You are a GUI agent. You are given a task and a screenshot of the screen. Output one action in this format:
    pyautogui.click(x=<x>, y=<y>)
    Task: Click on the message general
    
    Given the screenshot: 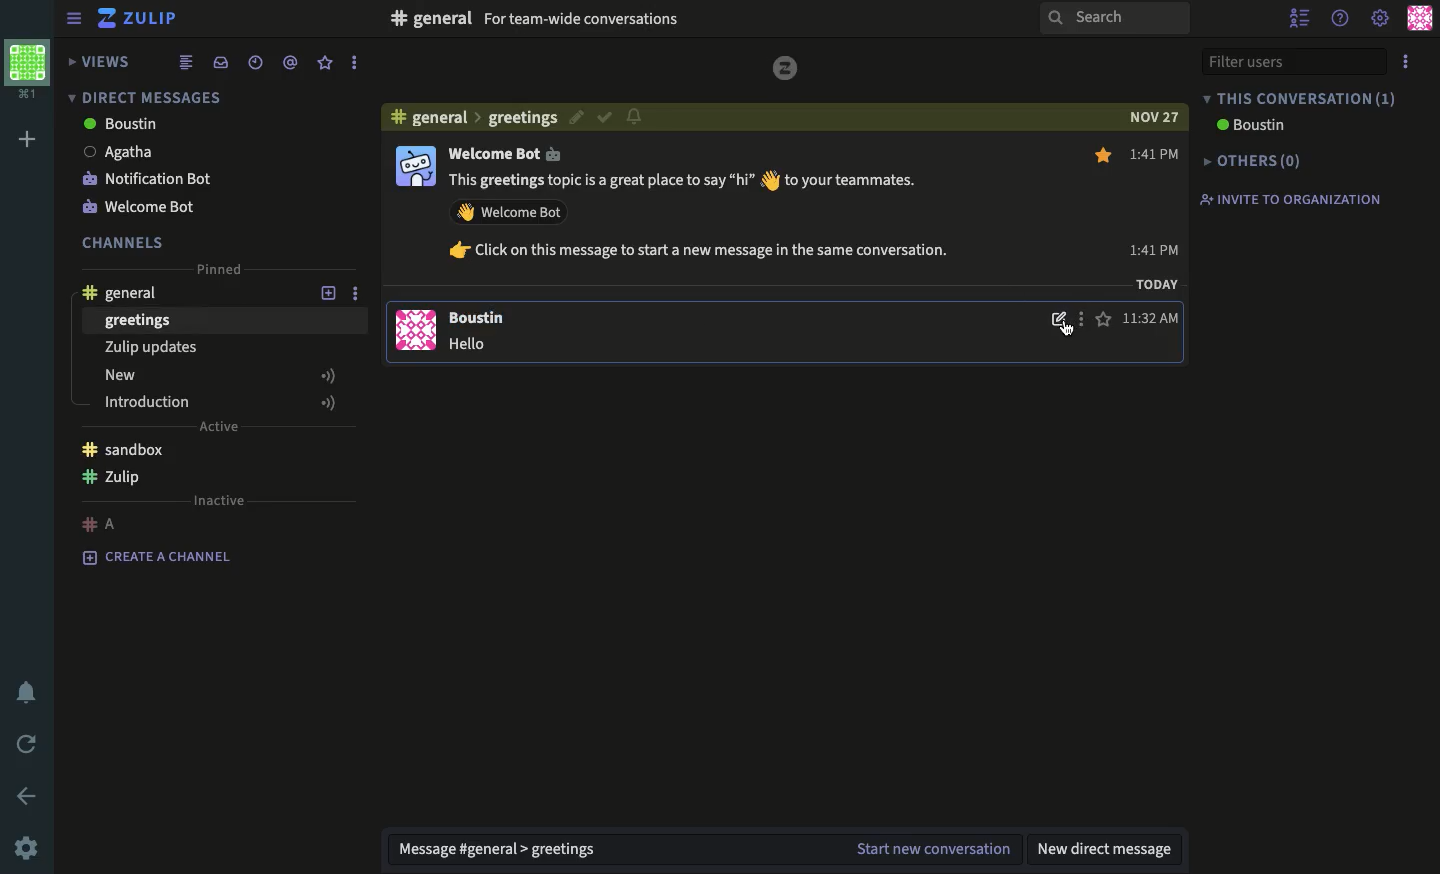 What is the action you would take?
    pyautogui.click(x=507, y=850)
    